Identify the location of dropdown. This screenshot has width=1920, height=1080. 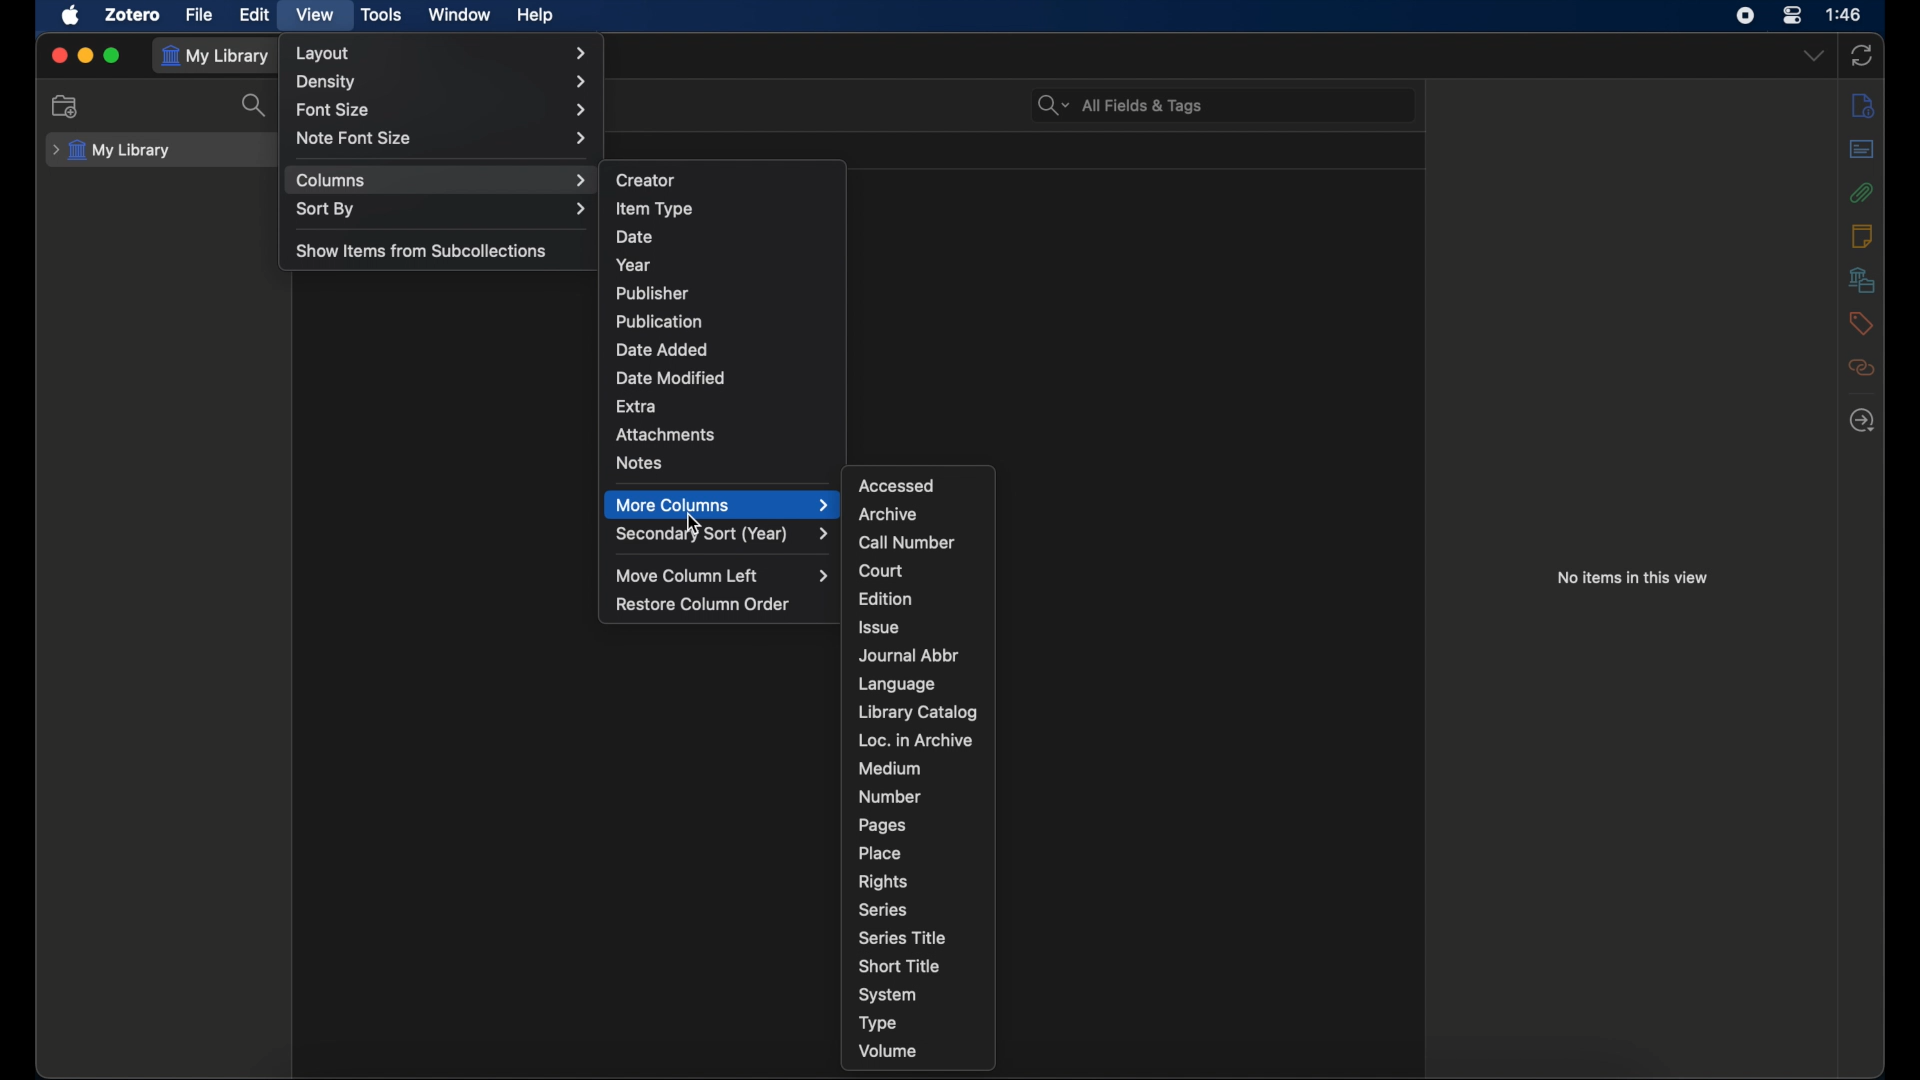
(1813, 55).